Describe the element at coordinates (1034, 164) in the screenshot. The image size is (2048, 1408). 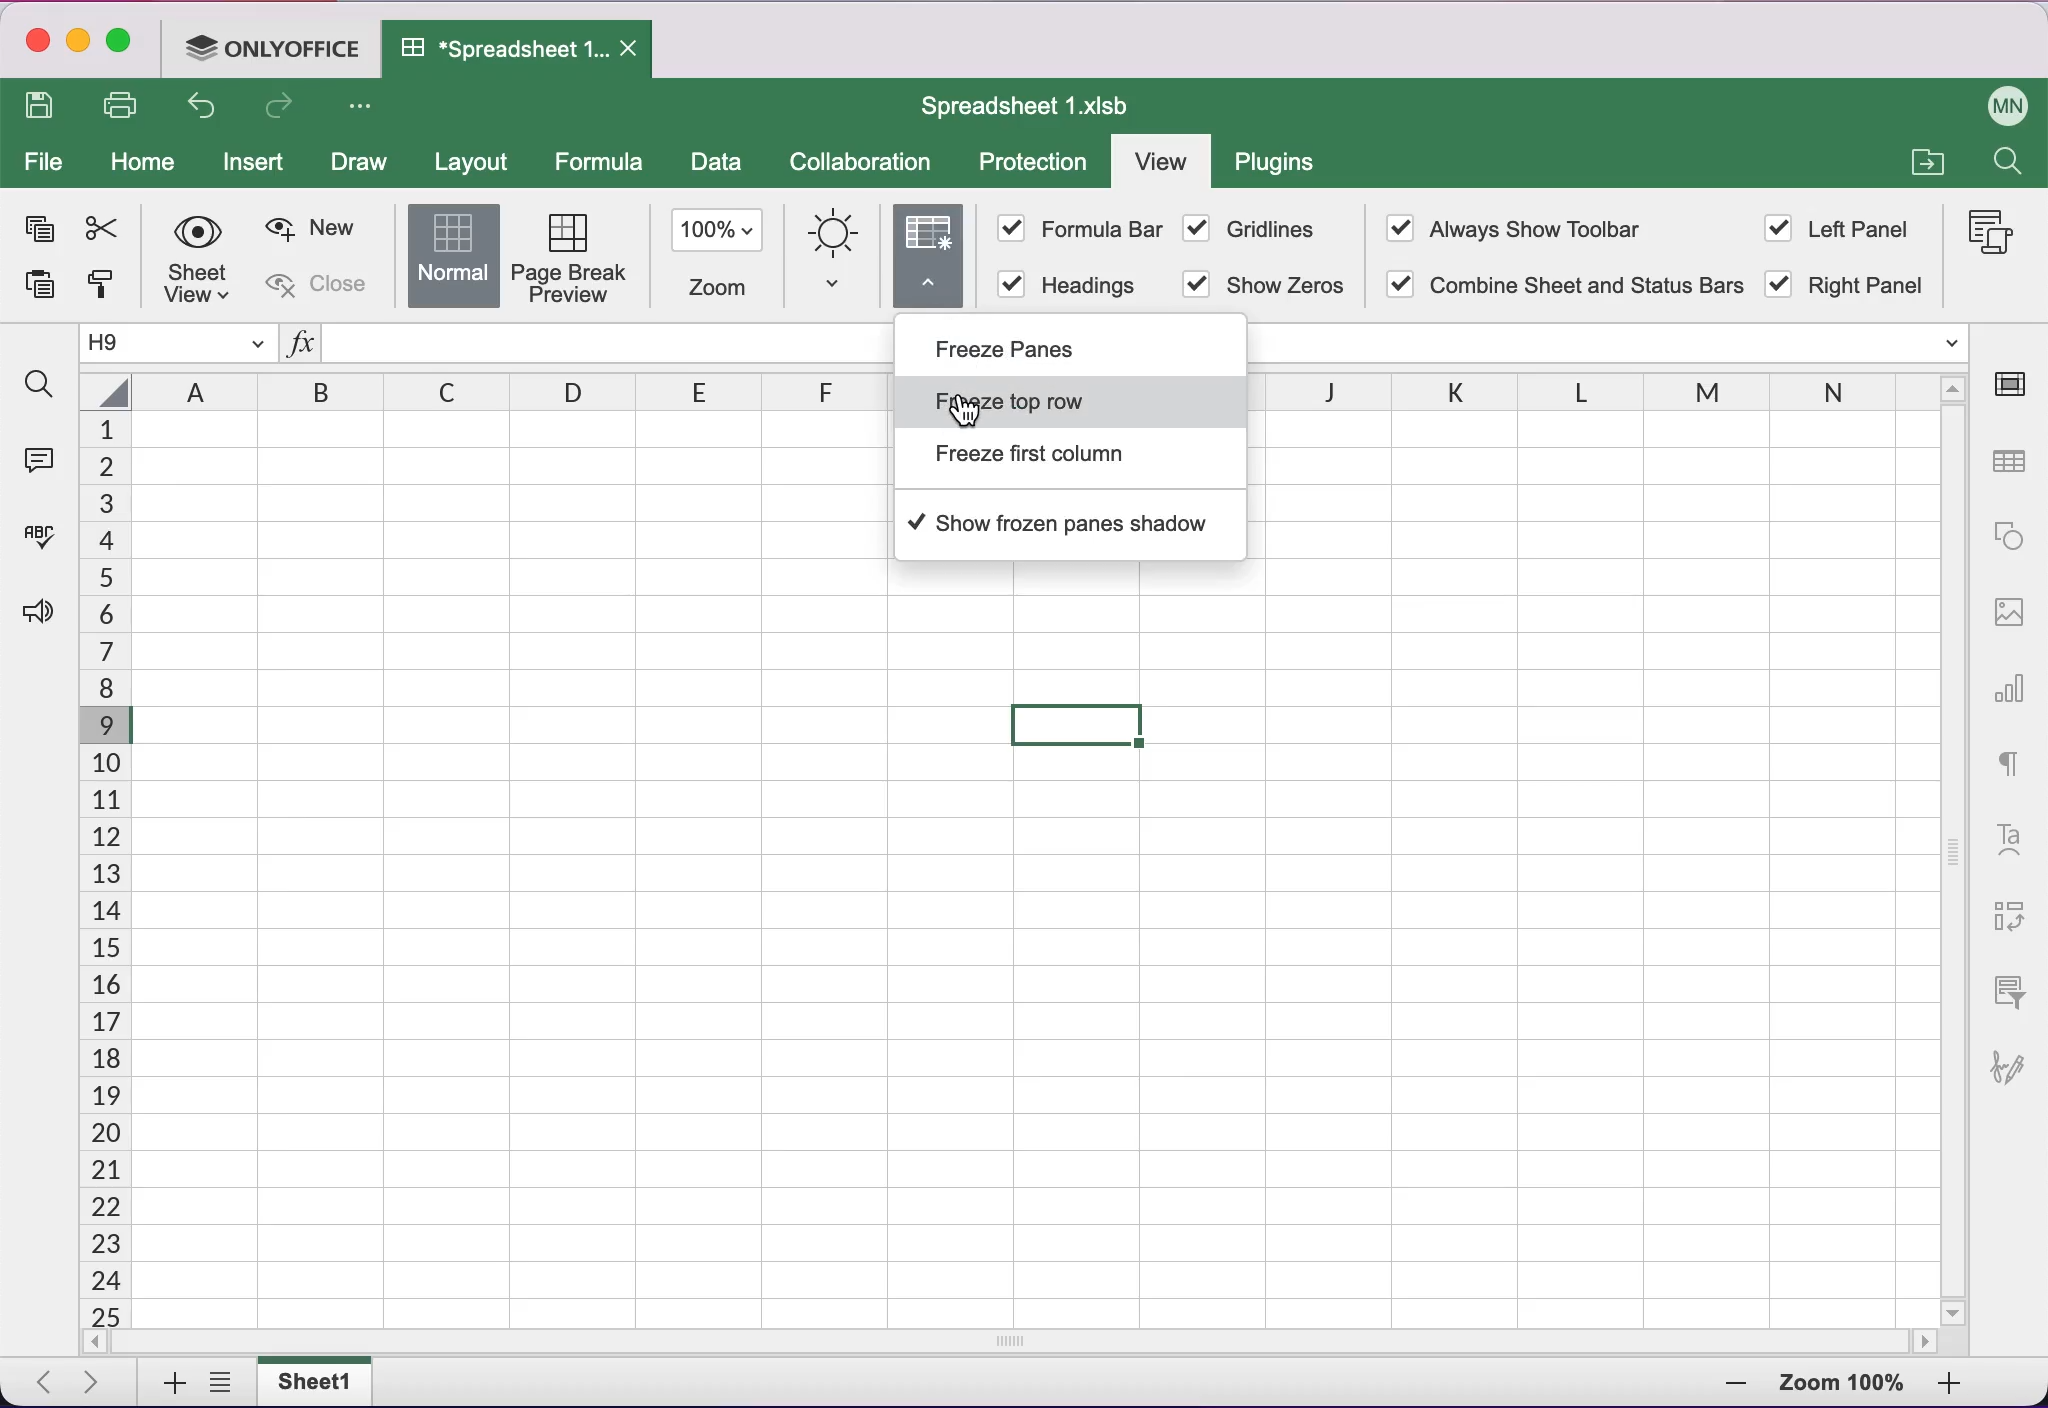
I see `protection` at that location.